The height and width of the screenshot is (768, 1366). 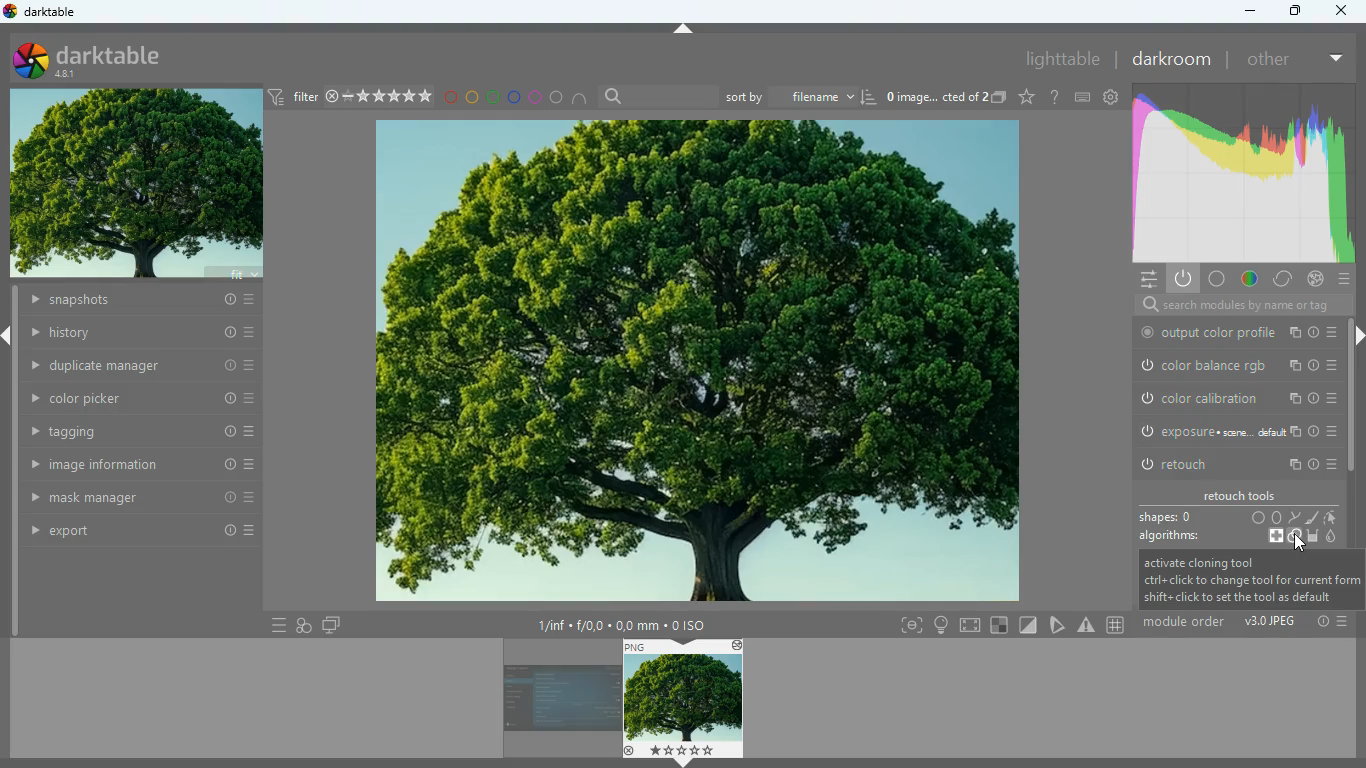 What do you see at coordinates (144, 532) in the screenshot?
I see `export` at bounding box center [144, 532].